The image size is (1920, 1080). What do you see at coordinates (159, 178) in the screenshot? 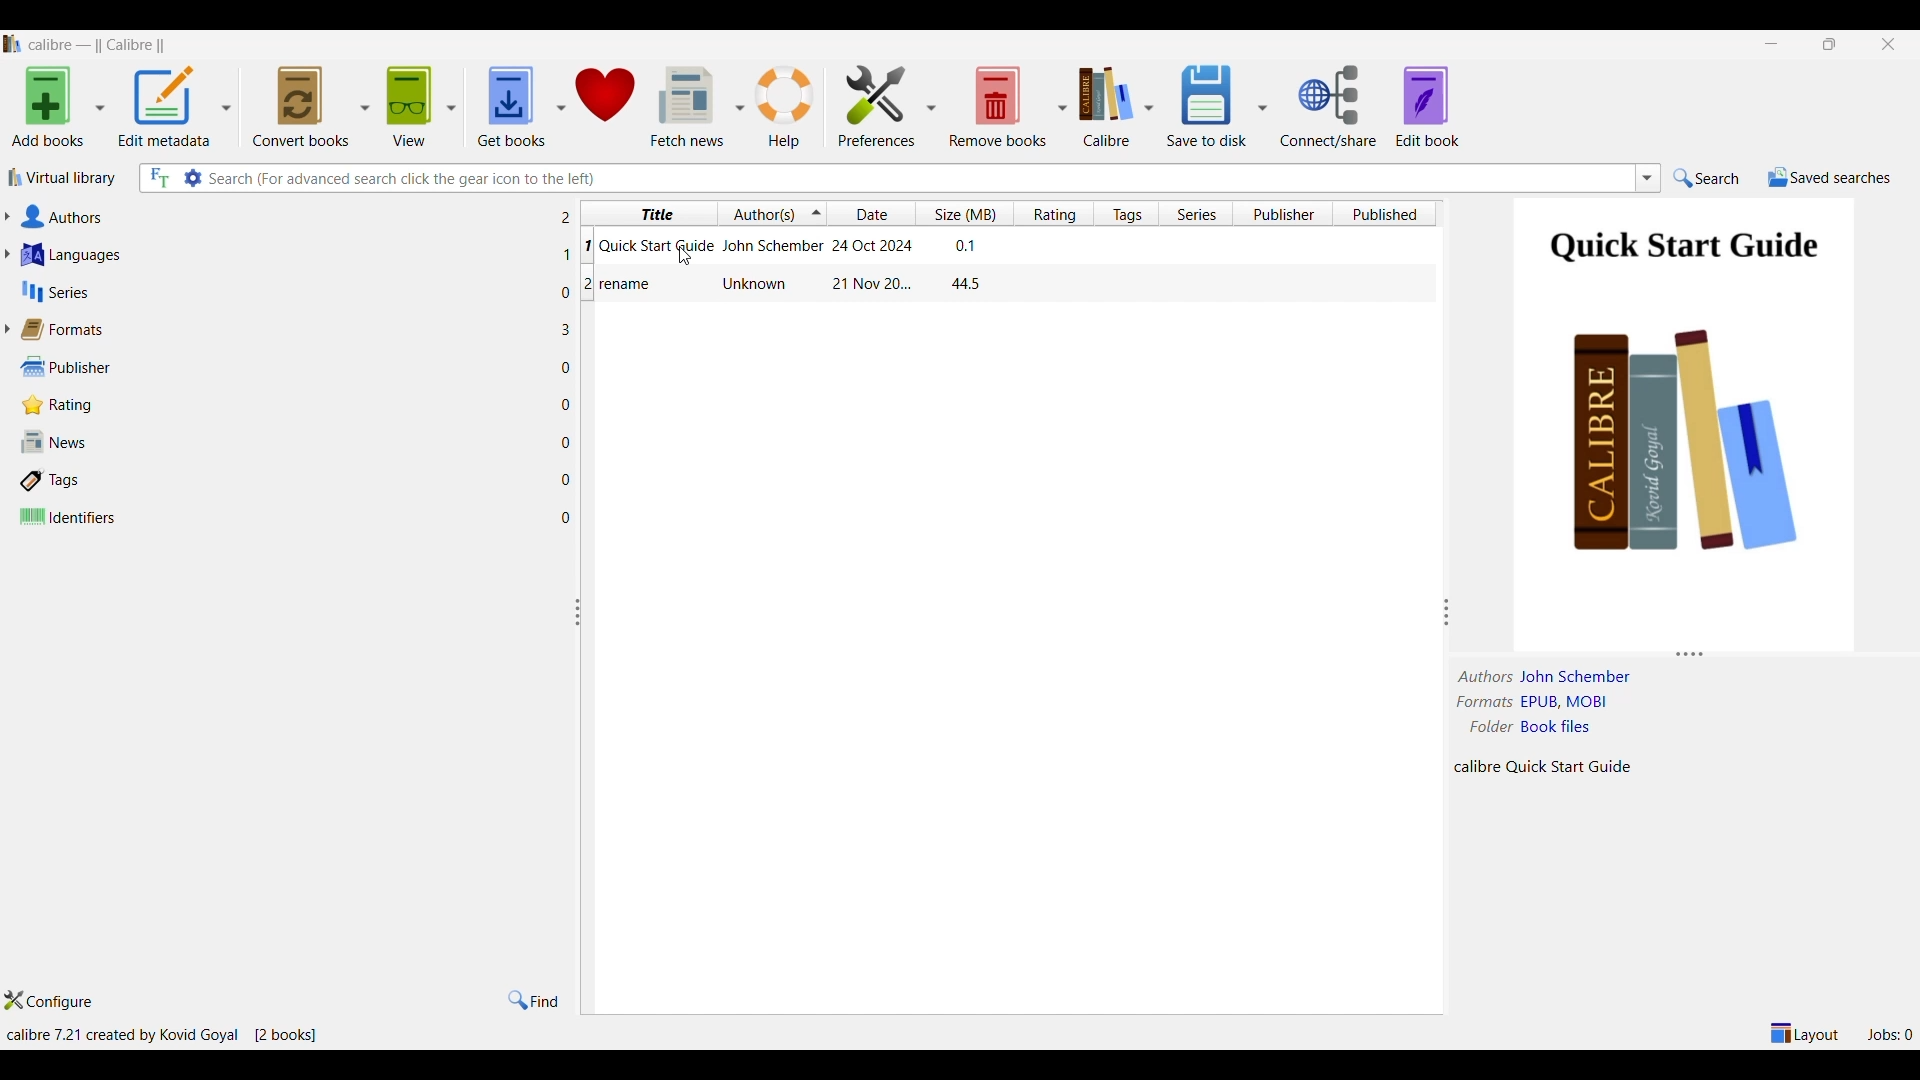
I see `Search all files` at bounding box center [159, 178].